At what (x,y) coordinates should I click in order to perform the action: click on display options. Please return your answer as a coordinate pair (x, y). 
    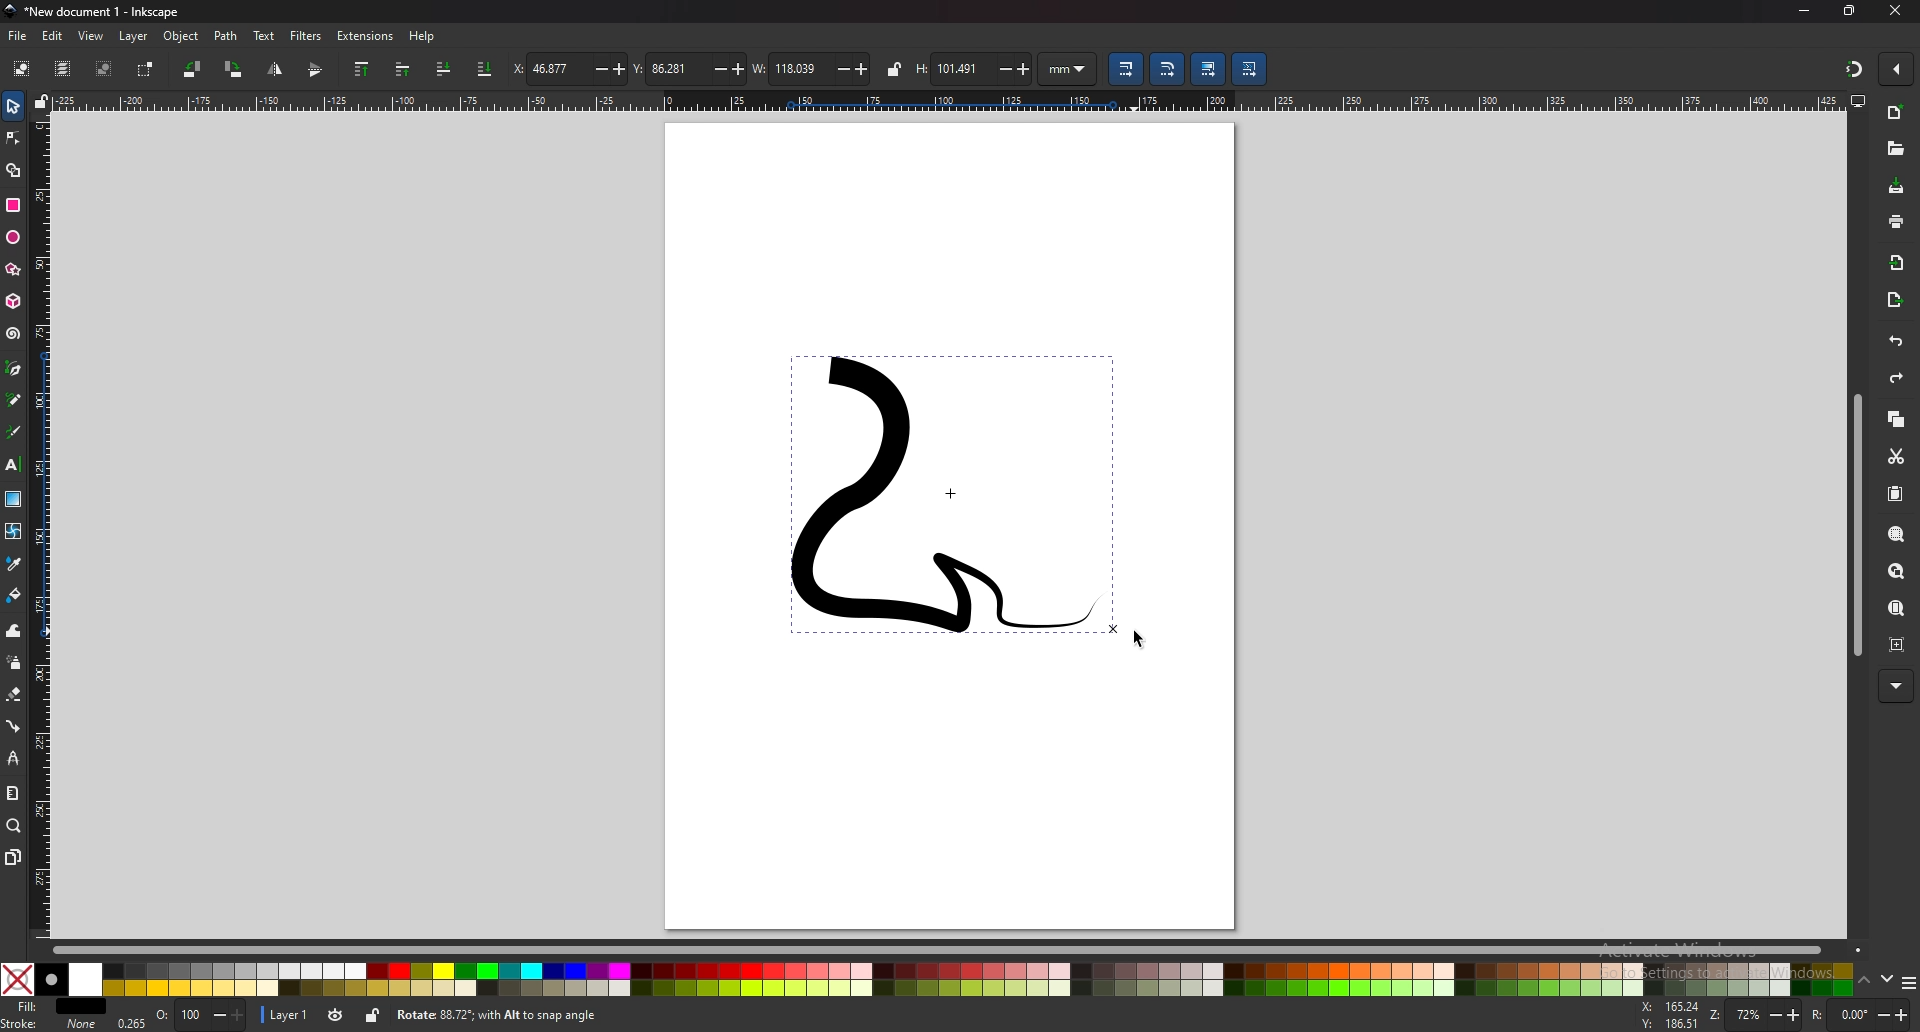
    Looking at the image, I should click on (1858, 100).